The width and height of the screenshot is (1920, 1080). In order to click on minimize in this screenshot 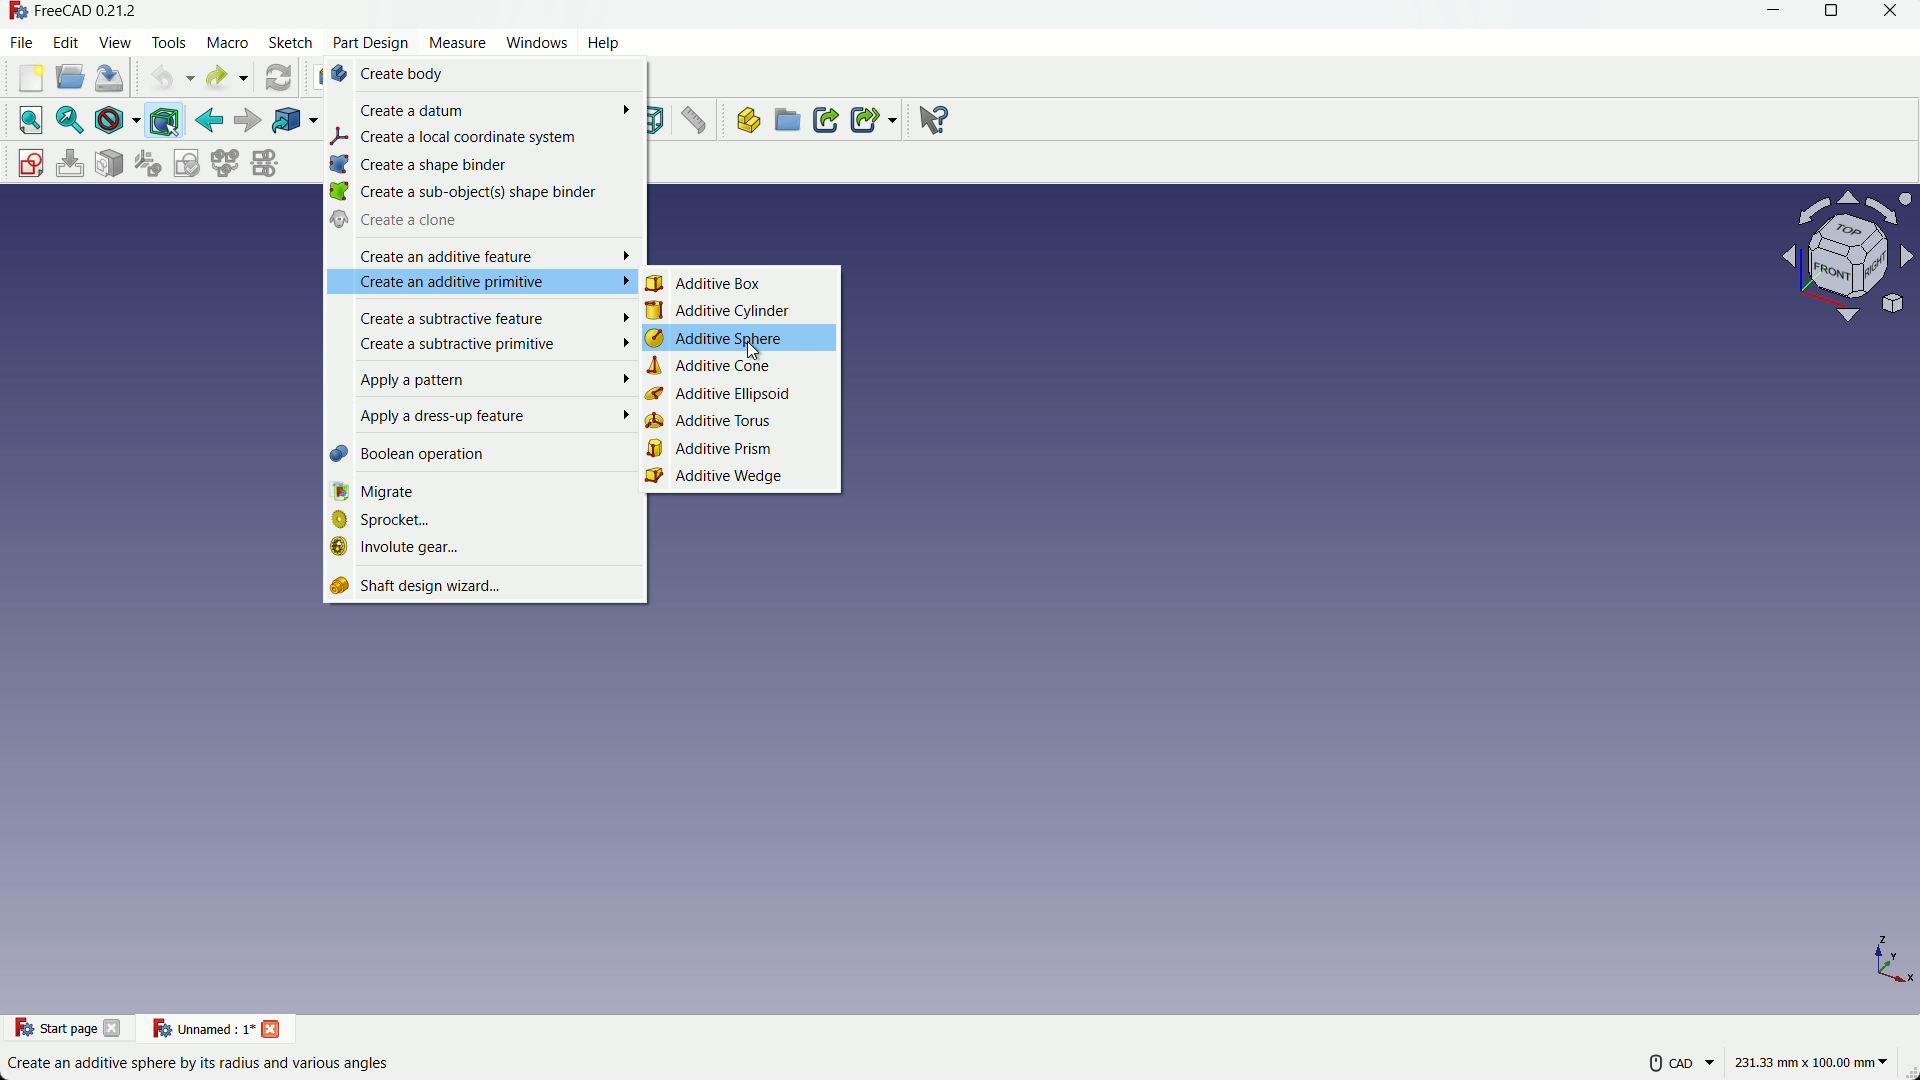, I will do `click(1772, 11)`.